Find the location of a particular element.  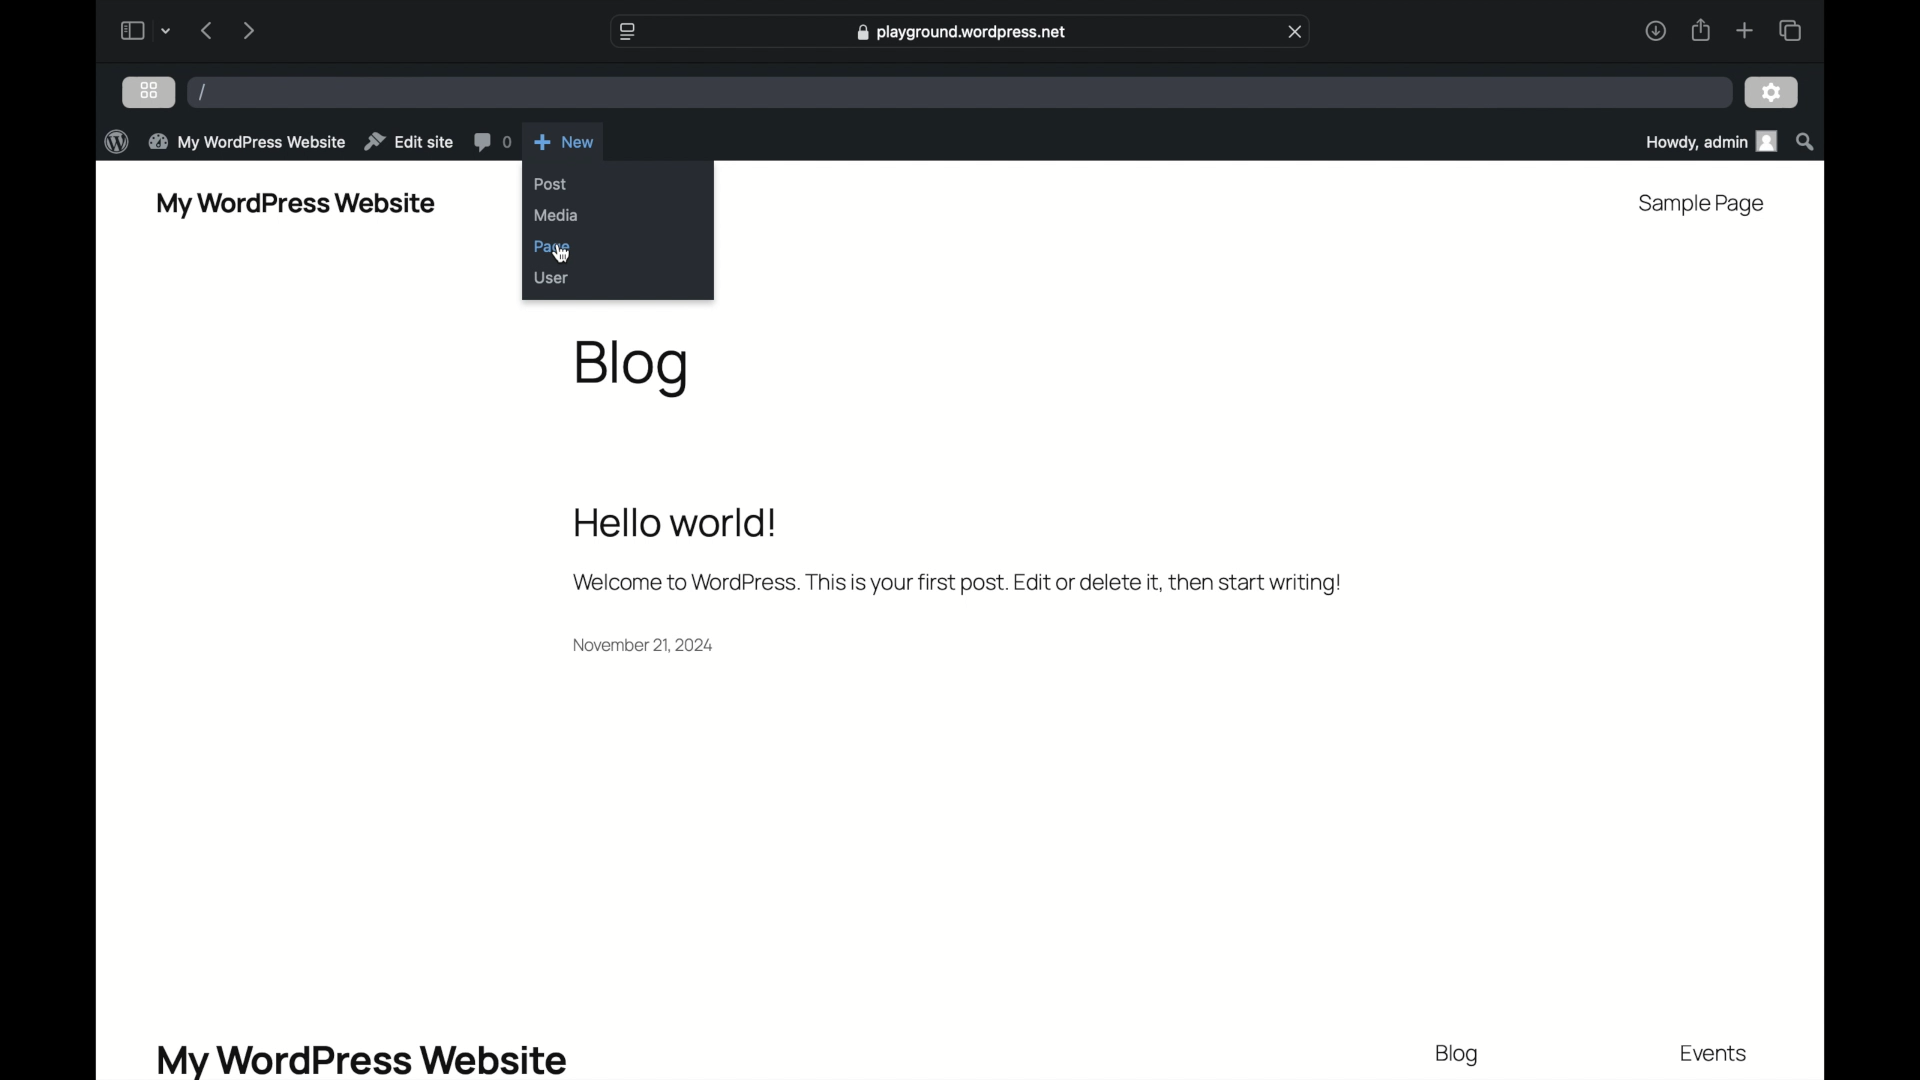

settings is located at coordinates (1774, 91).